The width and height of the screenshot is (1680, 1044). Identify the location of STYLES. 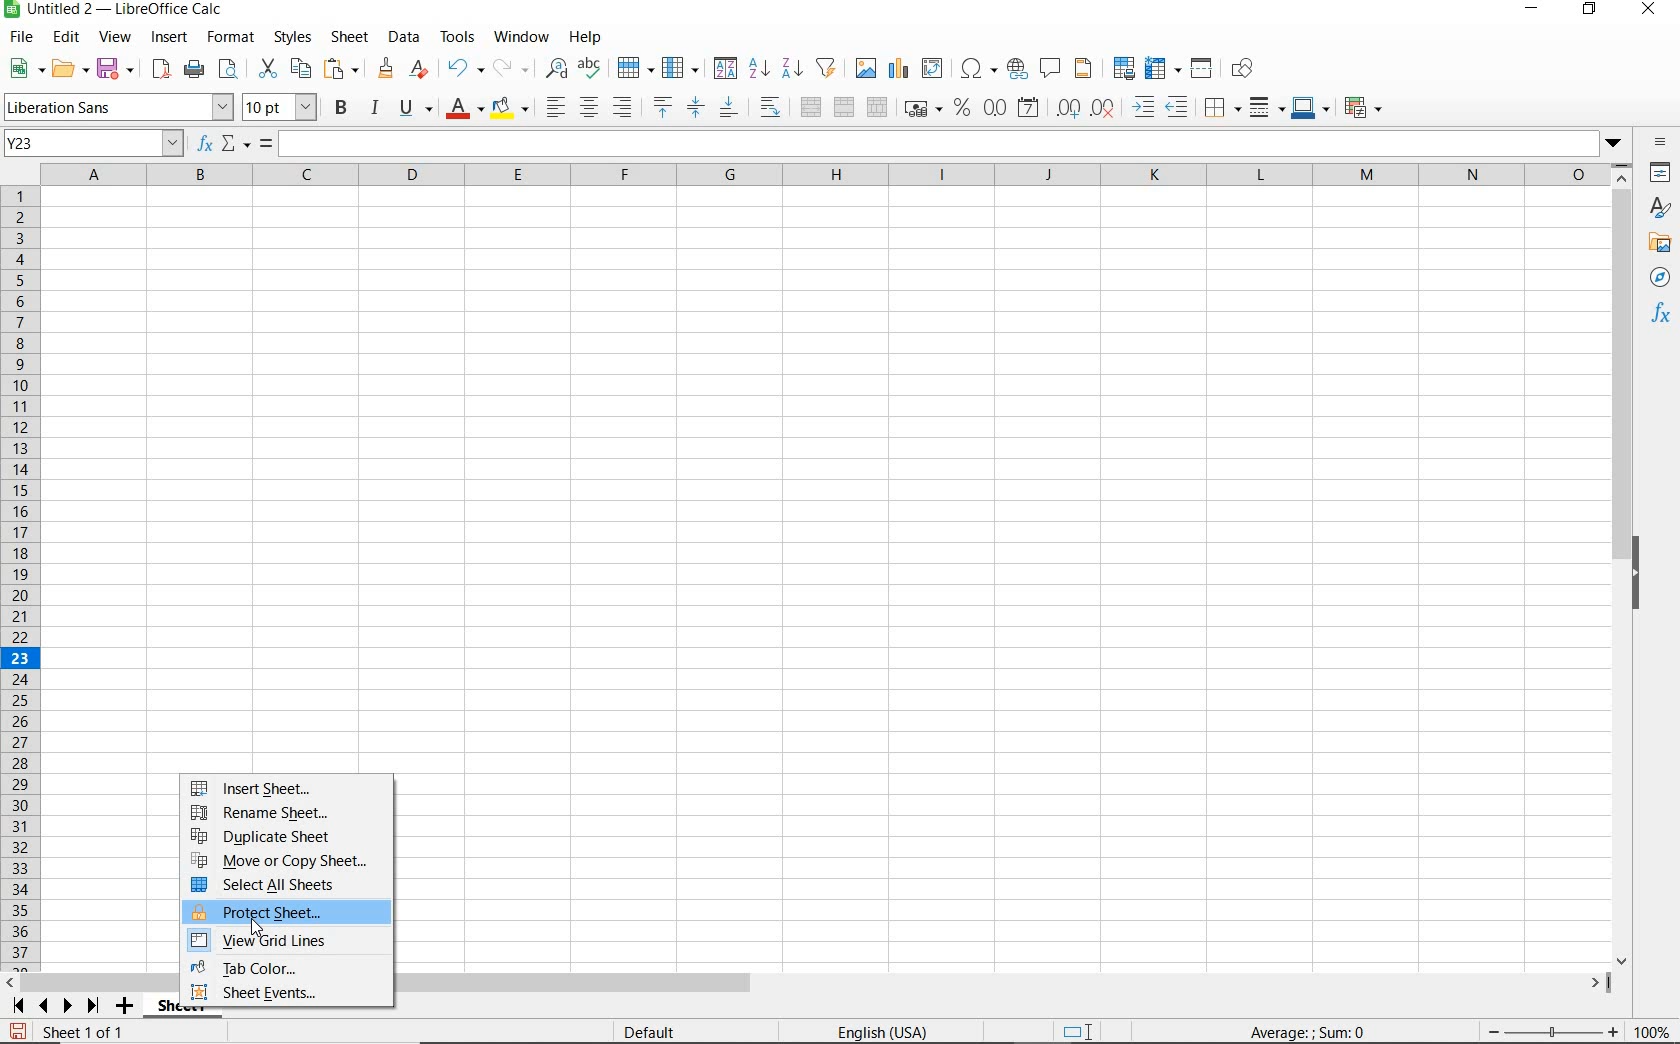
(1660, 208).